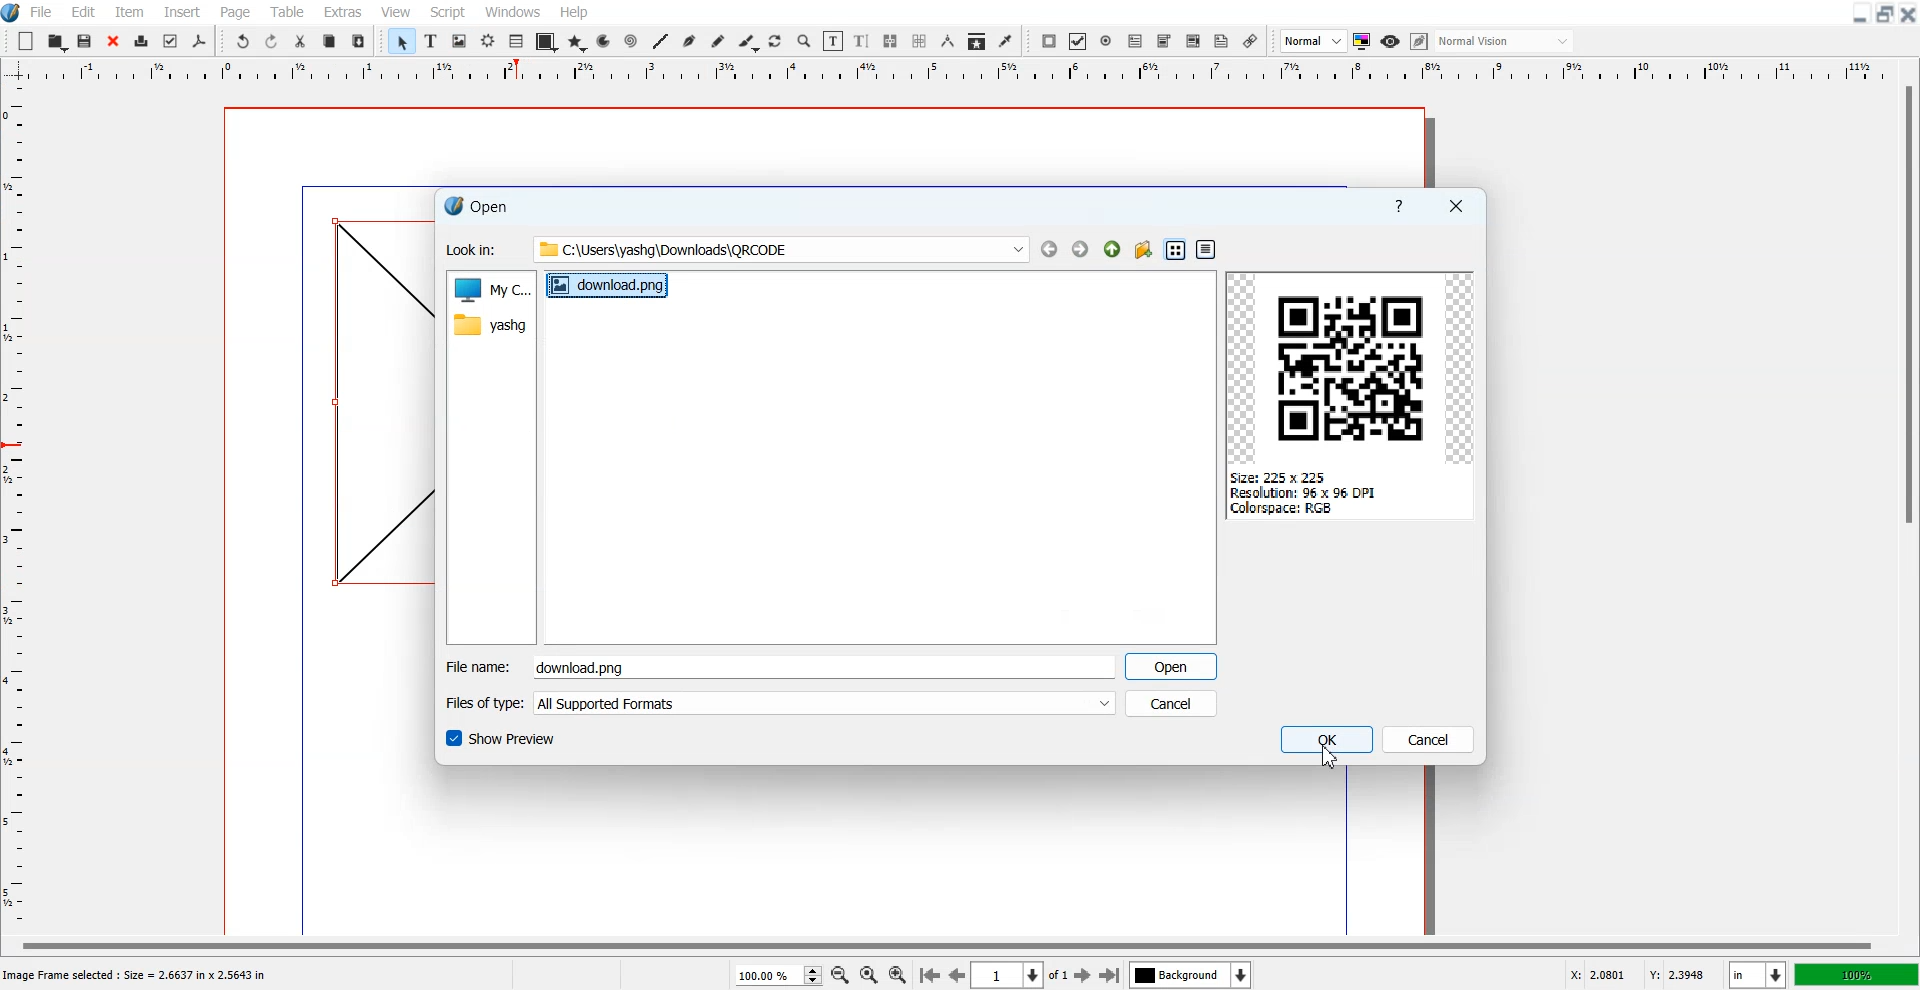  Describe the element at coordinates (141, 41) in the screenshot. I see `Print` at that location.